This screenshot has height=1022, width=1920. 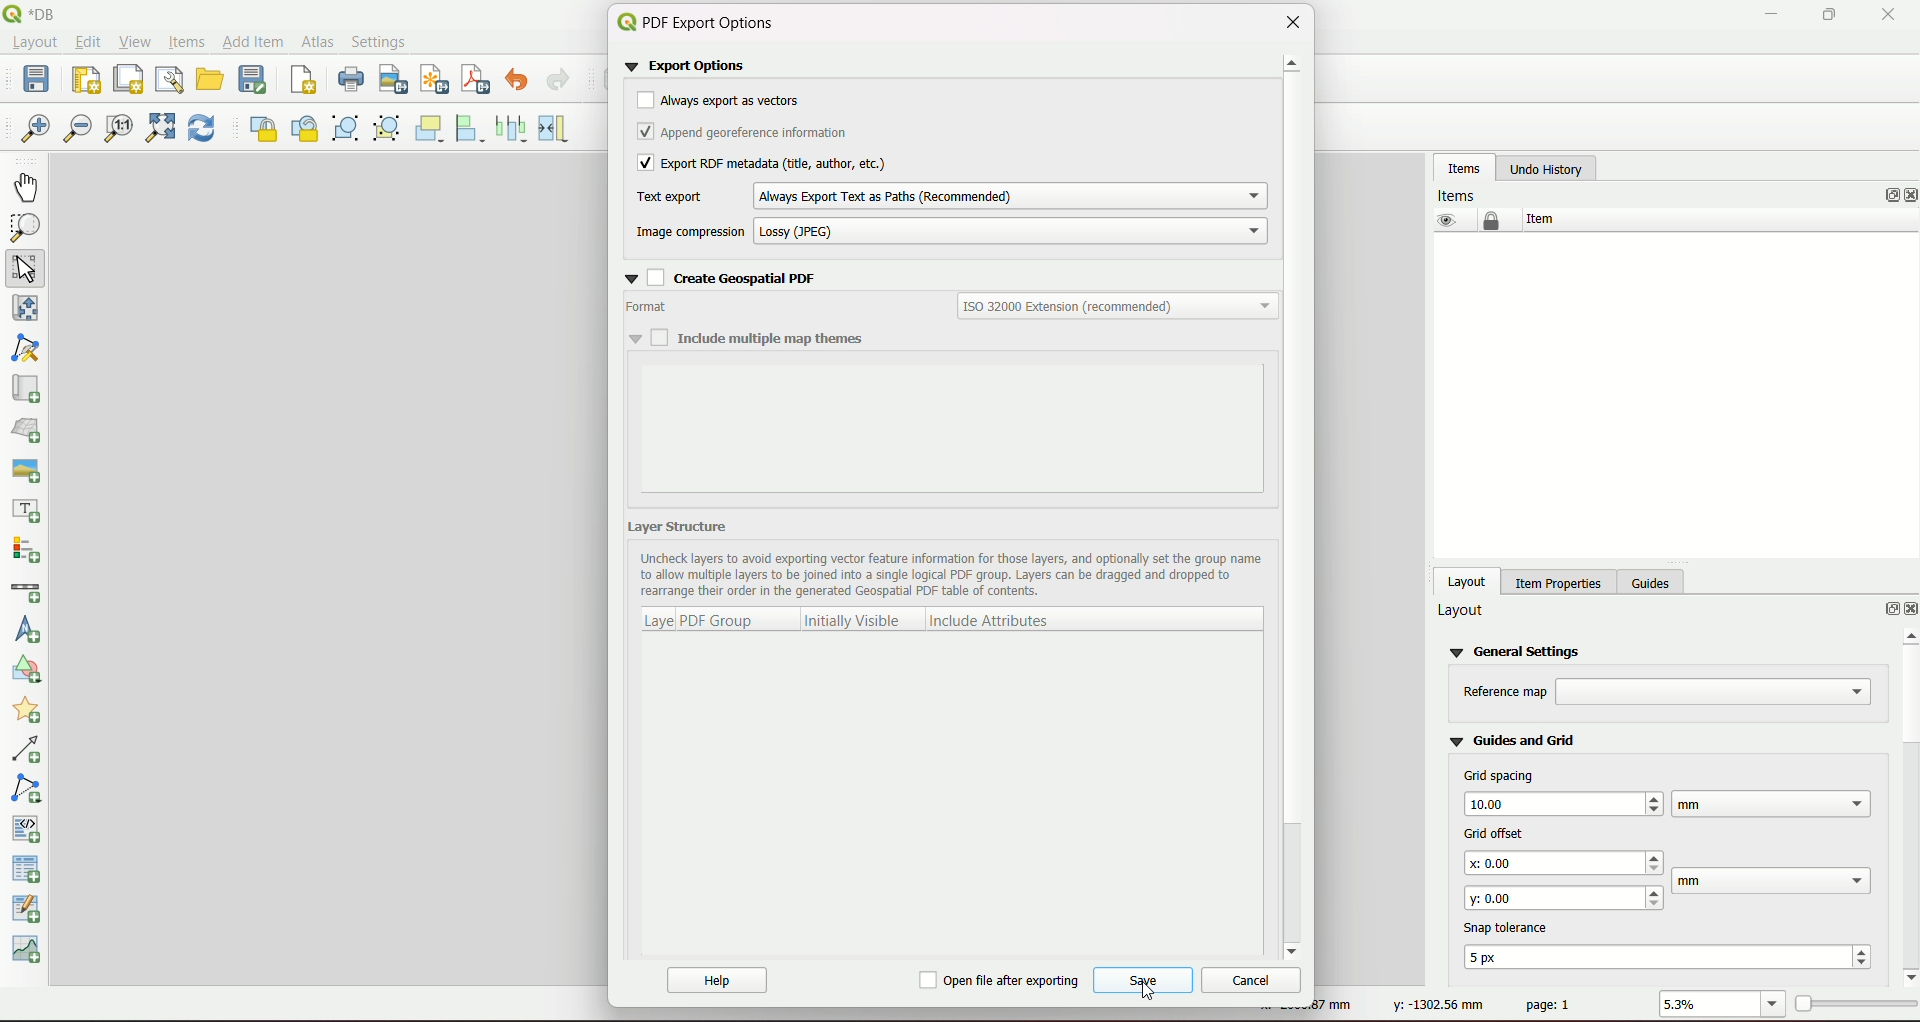 I want to click on group, so click(x=346, y=129).